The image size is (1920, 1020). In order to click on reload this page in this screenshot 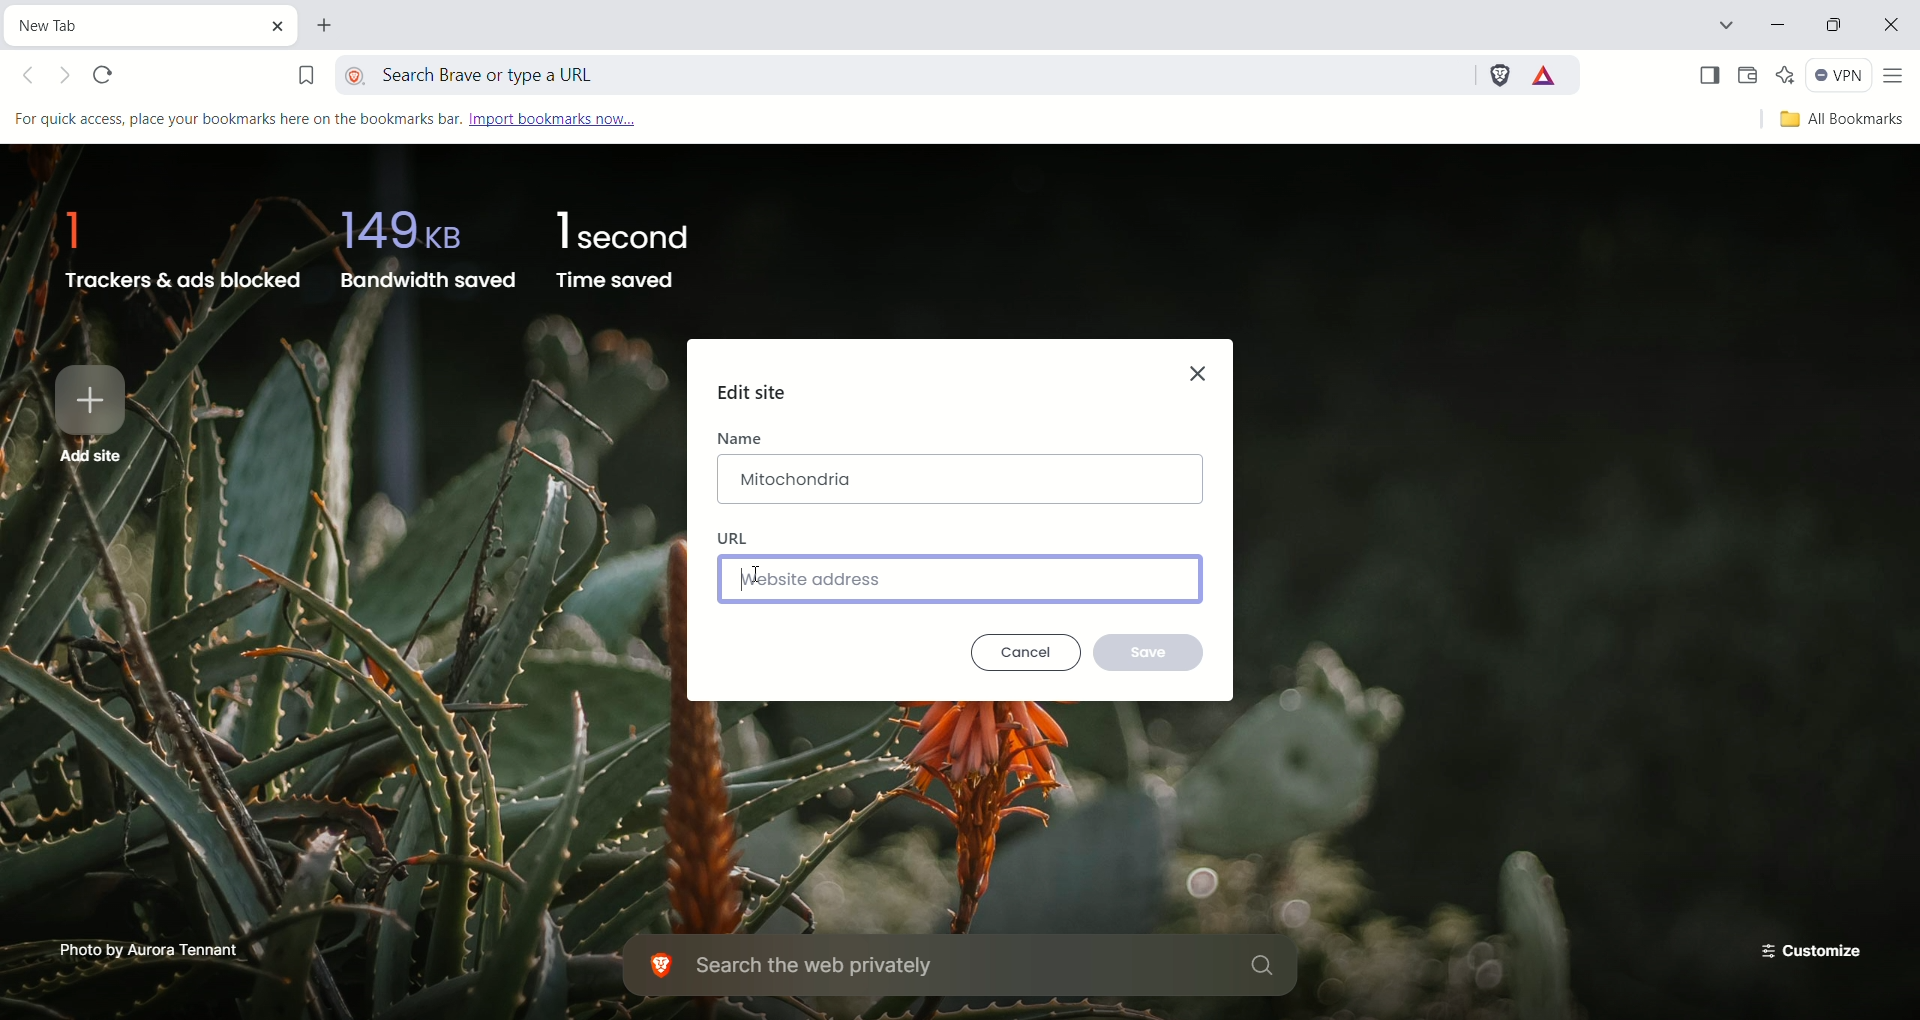, I will do `click(107, 76)`.